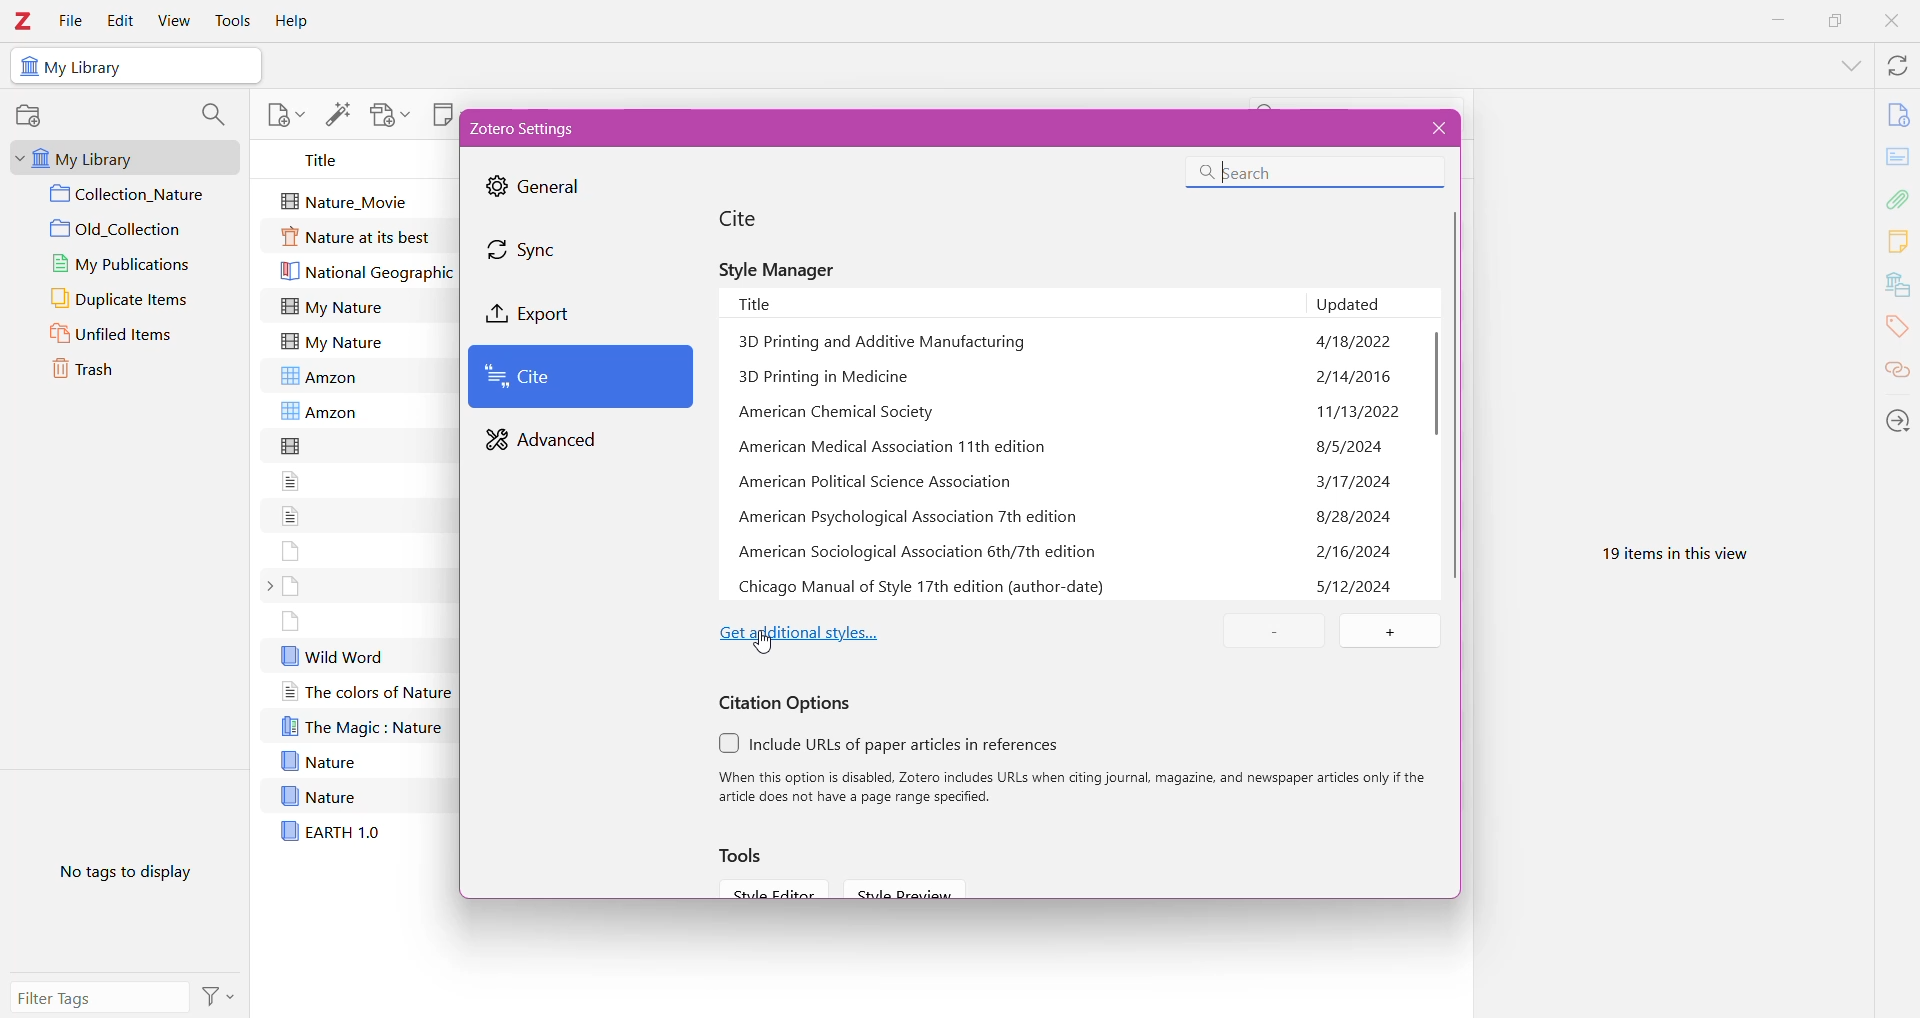 This screenshot has width=1920, height=1018. I want to click on American Psychological Association 7th edition, so click(914, 517).